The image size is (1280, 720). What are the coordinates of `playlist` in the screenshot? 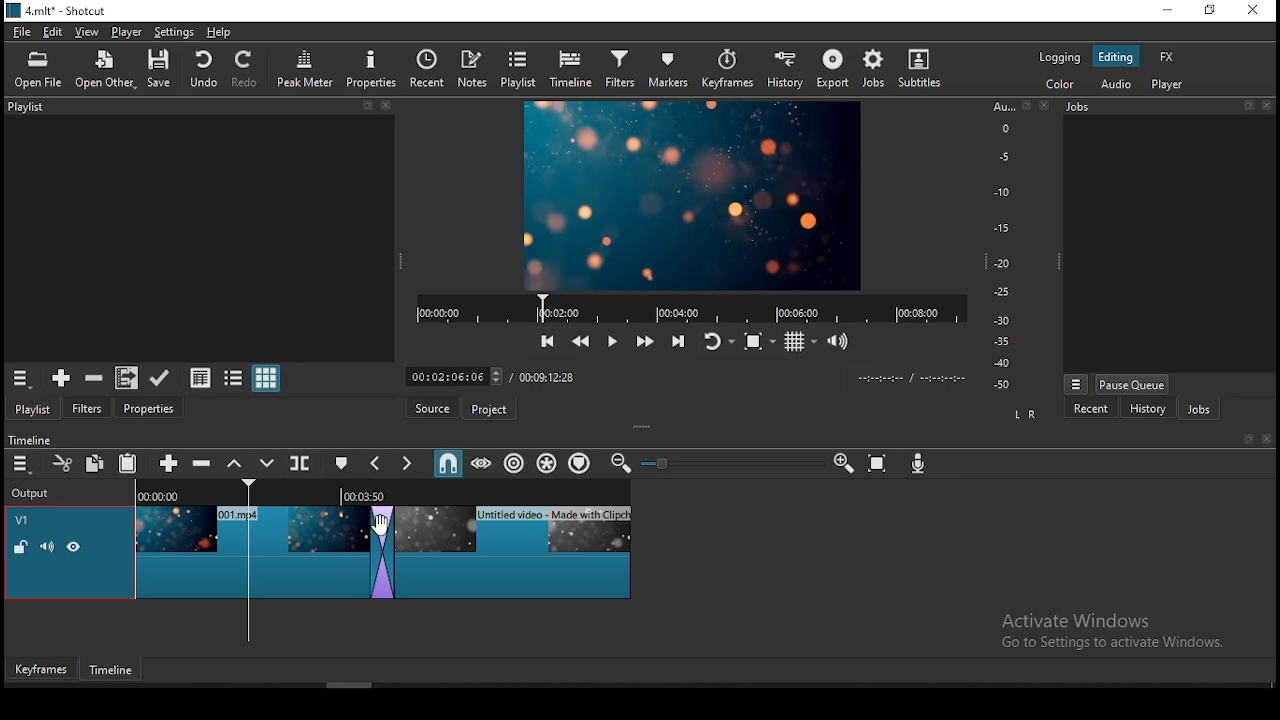 It's located at (33, 407).